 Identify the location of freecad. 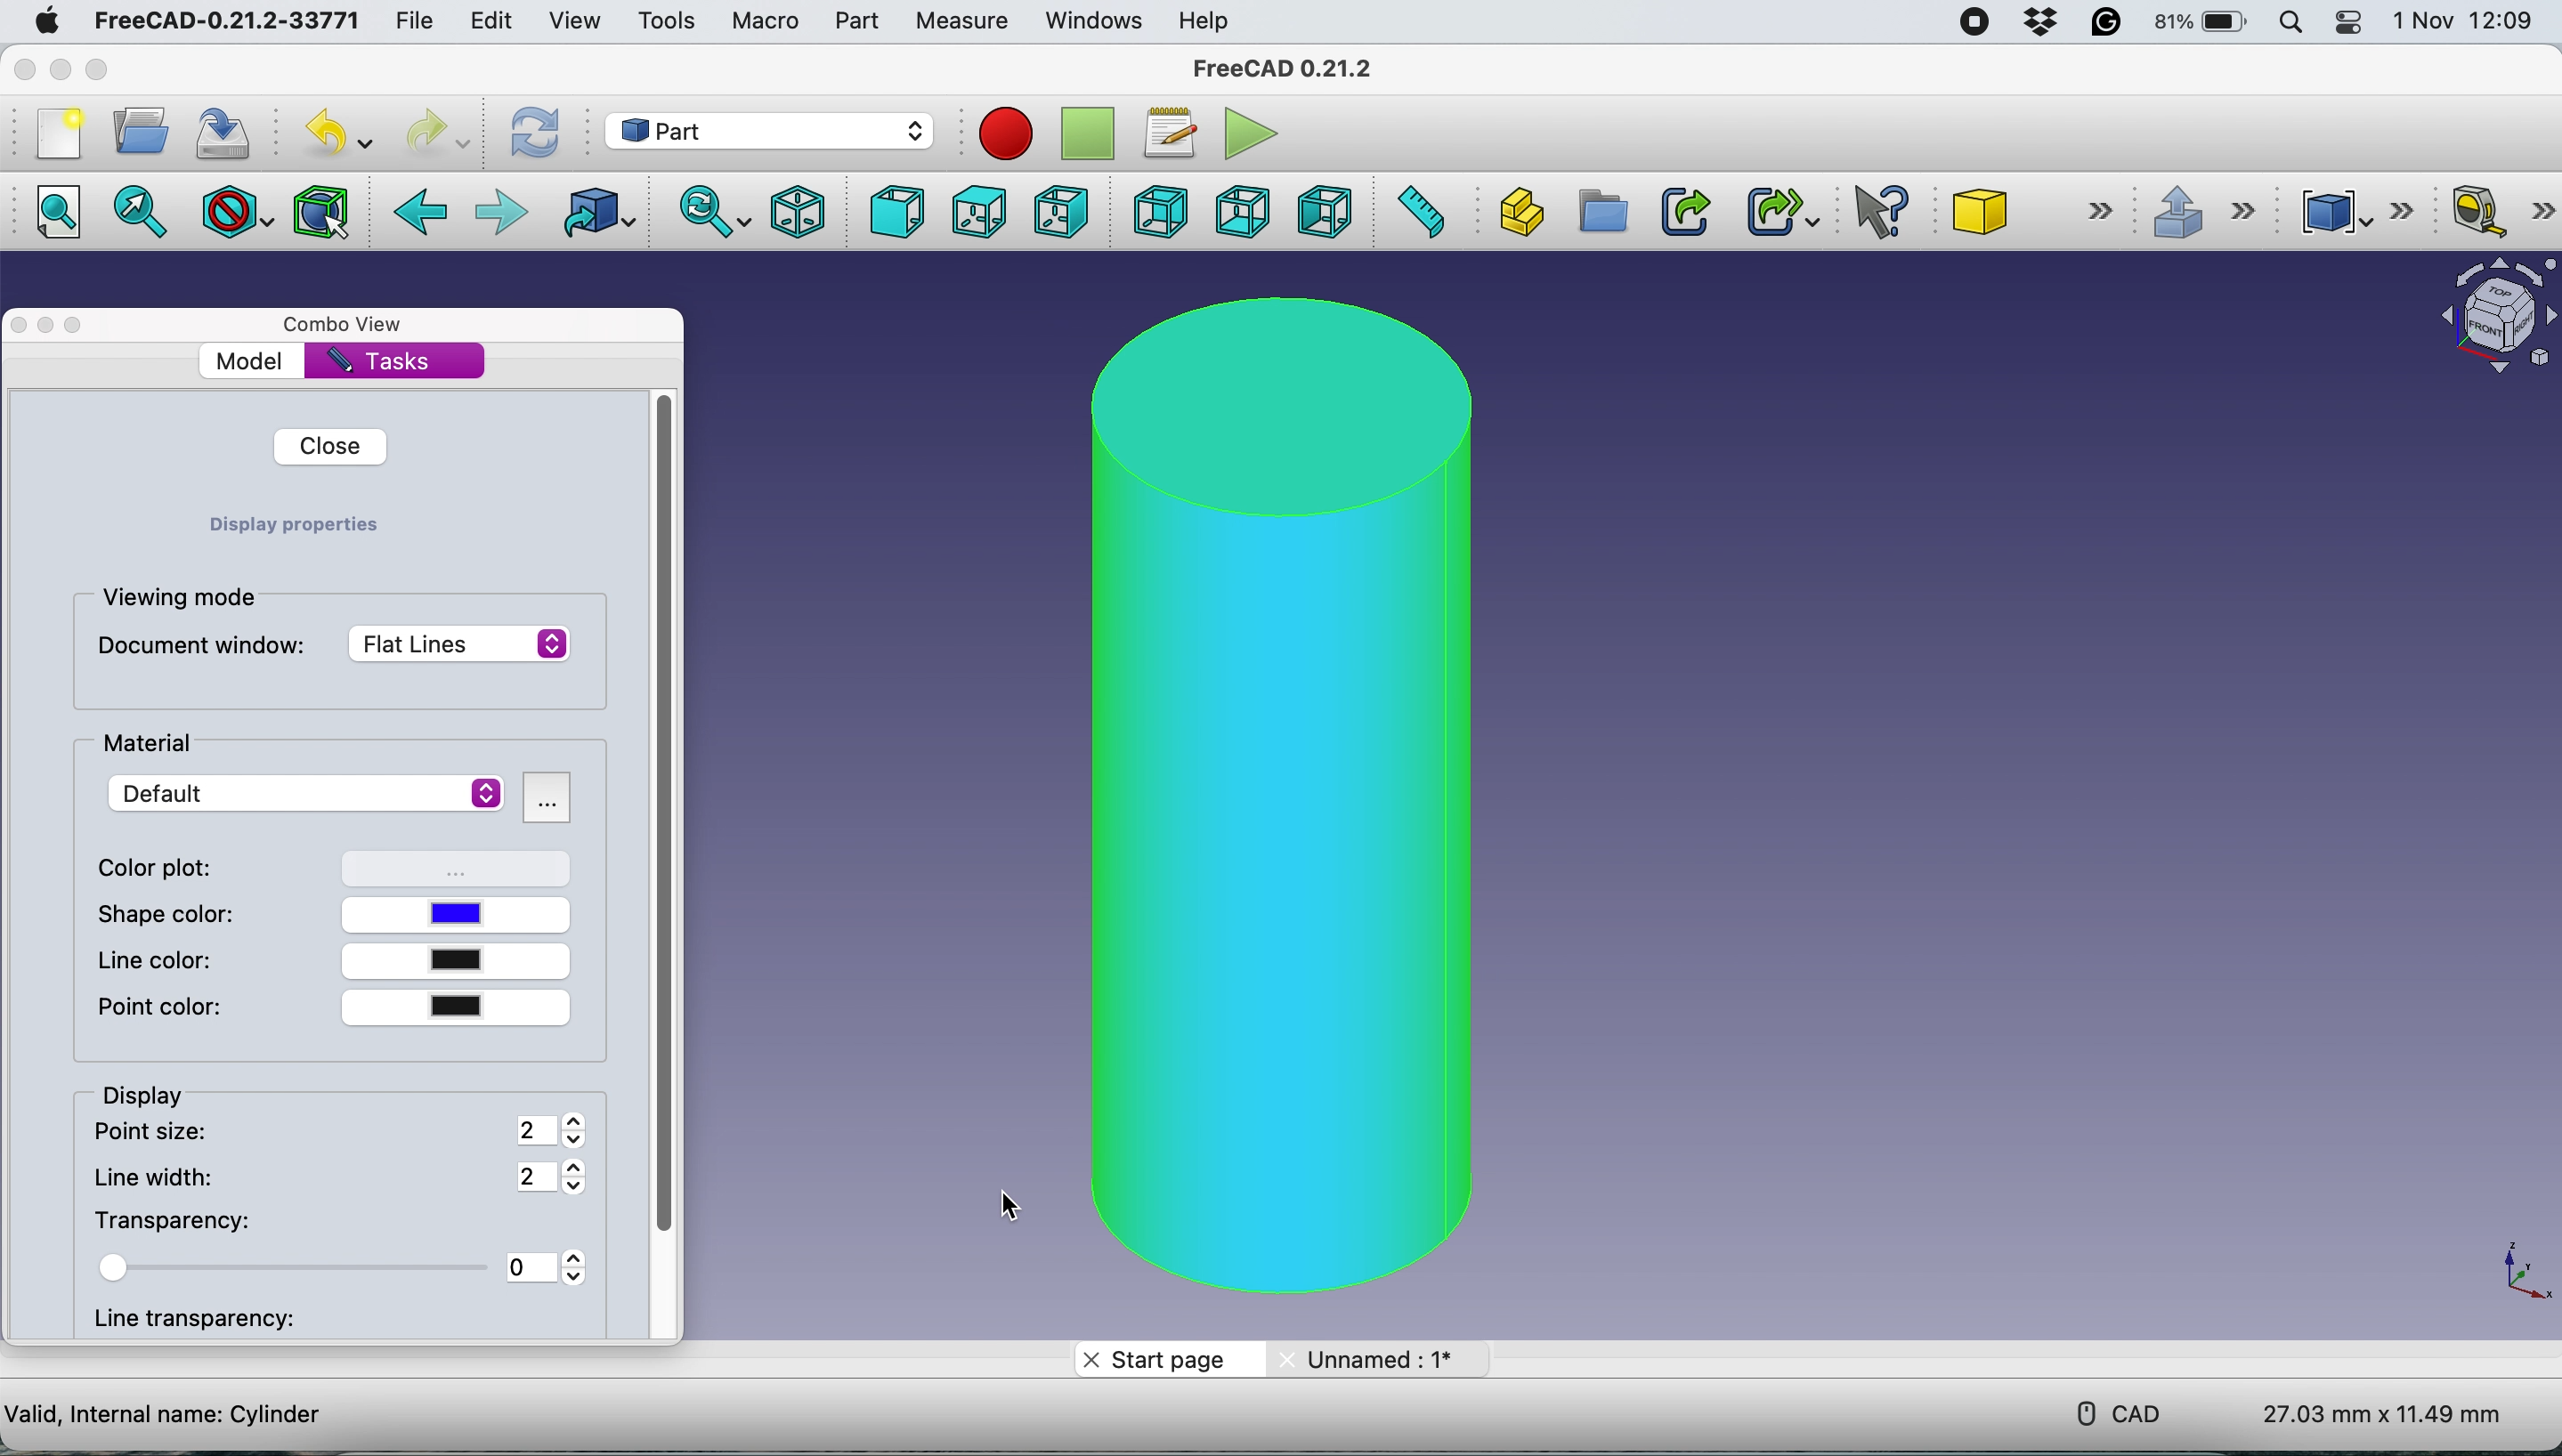
(1283, 64).